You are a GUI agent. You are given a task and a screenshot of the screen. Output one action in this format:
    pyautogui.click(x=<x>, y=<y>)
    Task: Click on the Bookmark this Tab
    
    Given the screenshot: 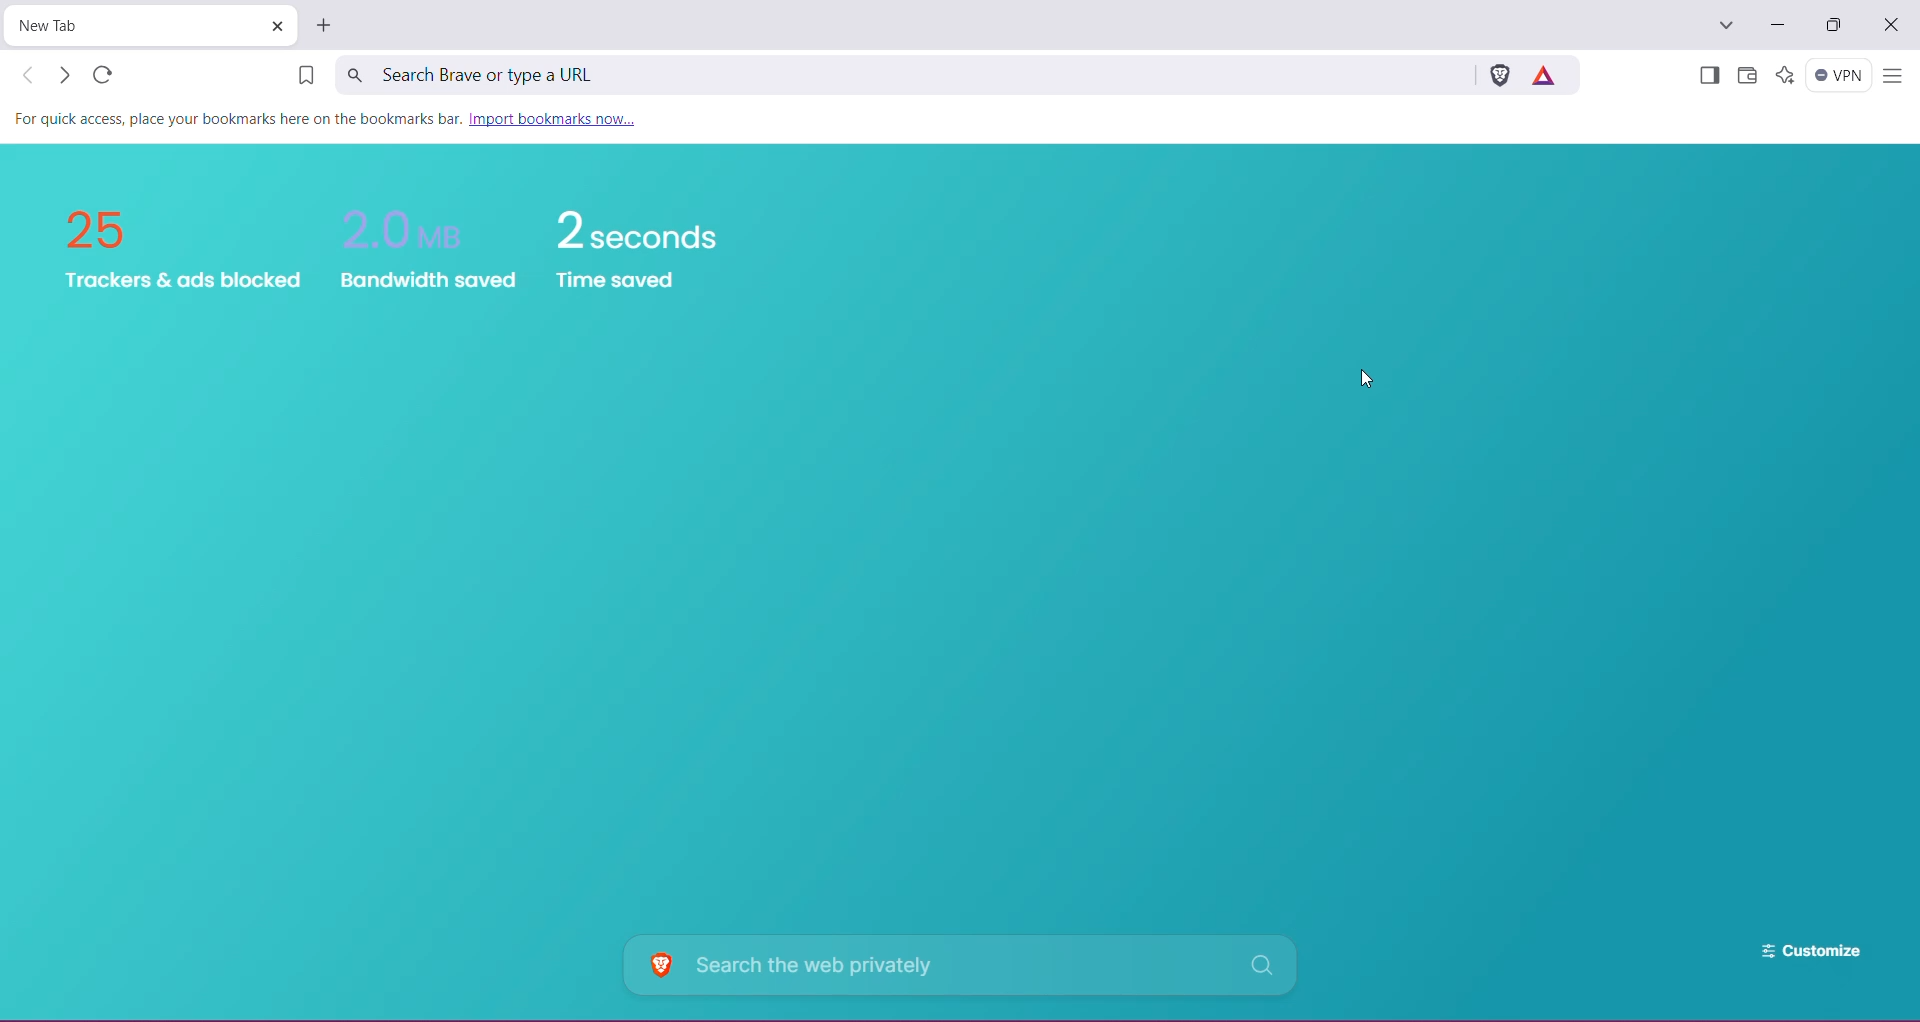 What is the action you would take?
    pyautogui.click(x=299, y=77)
    